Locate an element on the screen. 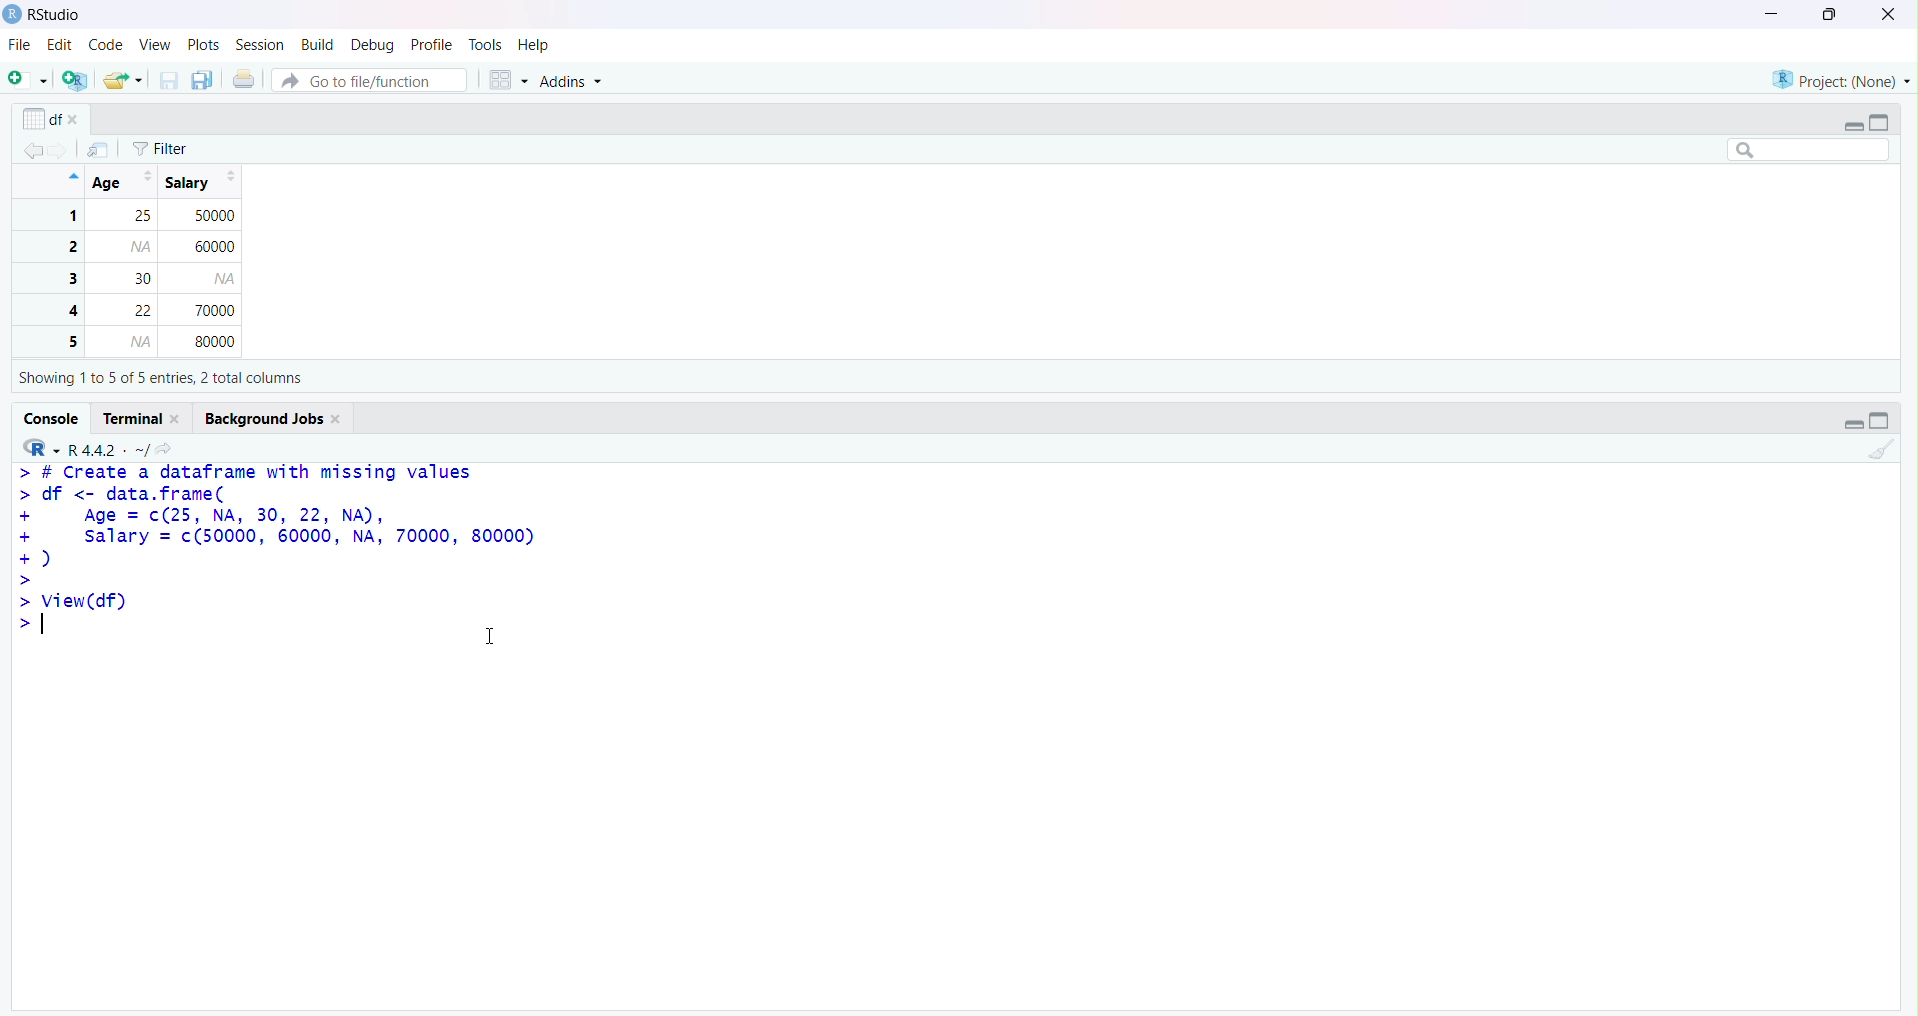 Image resolution: width=1918 pixels, height=1016 pixels. Text cursor is located at coordinates (500, 632).